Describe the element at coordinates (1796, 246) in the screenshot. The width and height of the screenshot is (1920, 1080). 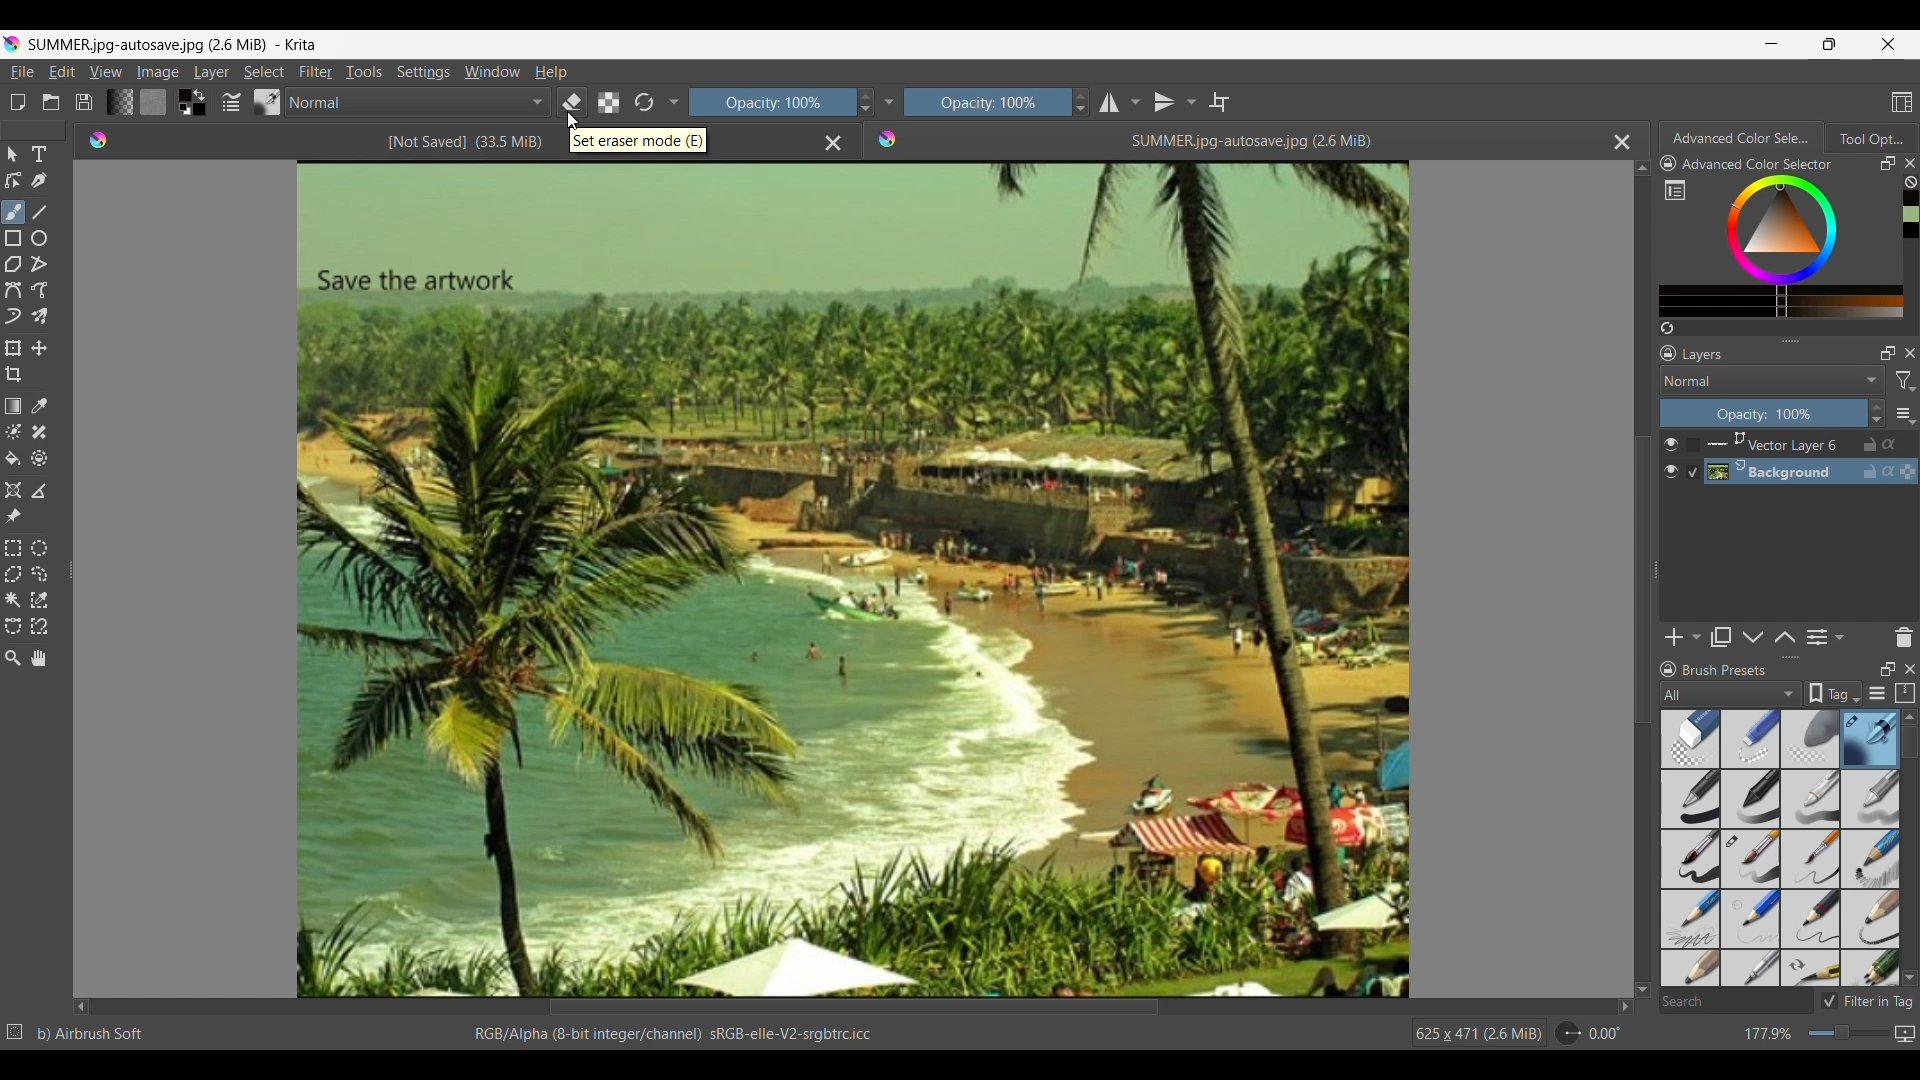
I see `Color selection range` at that location.